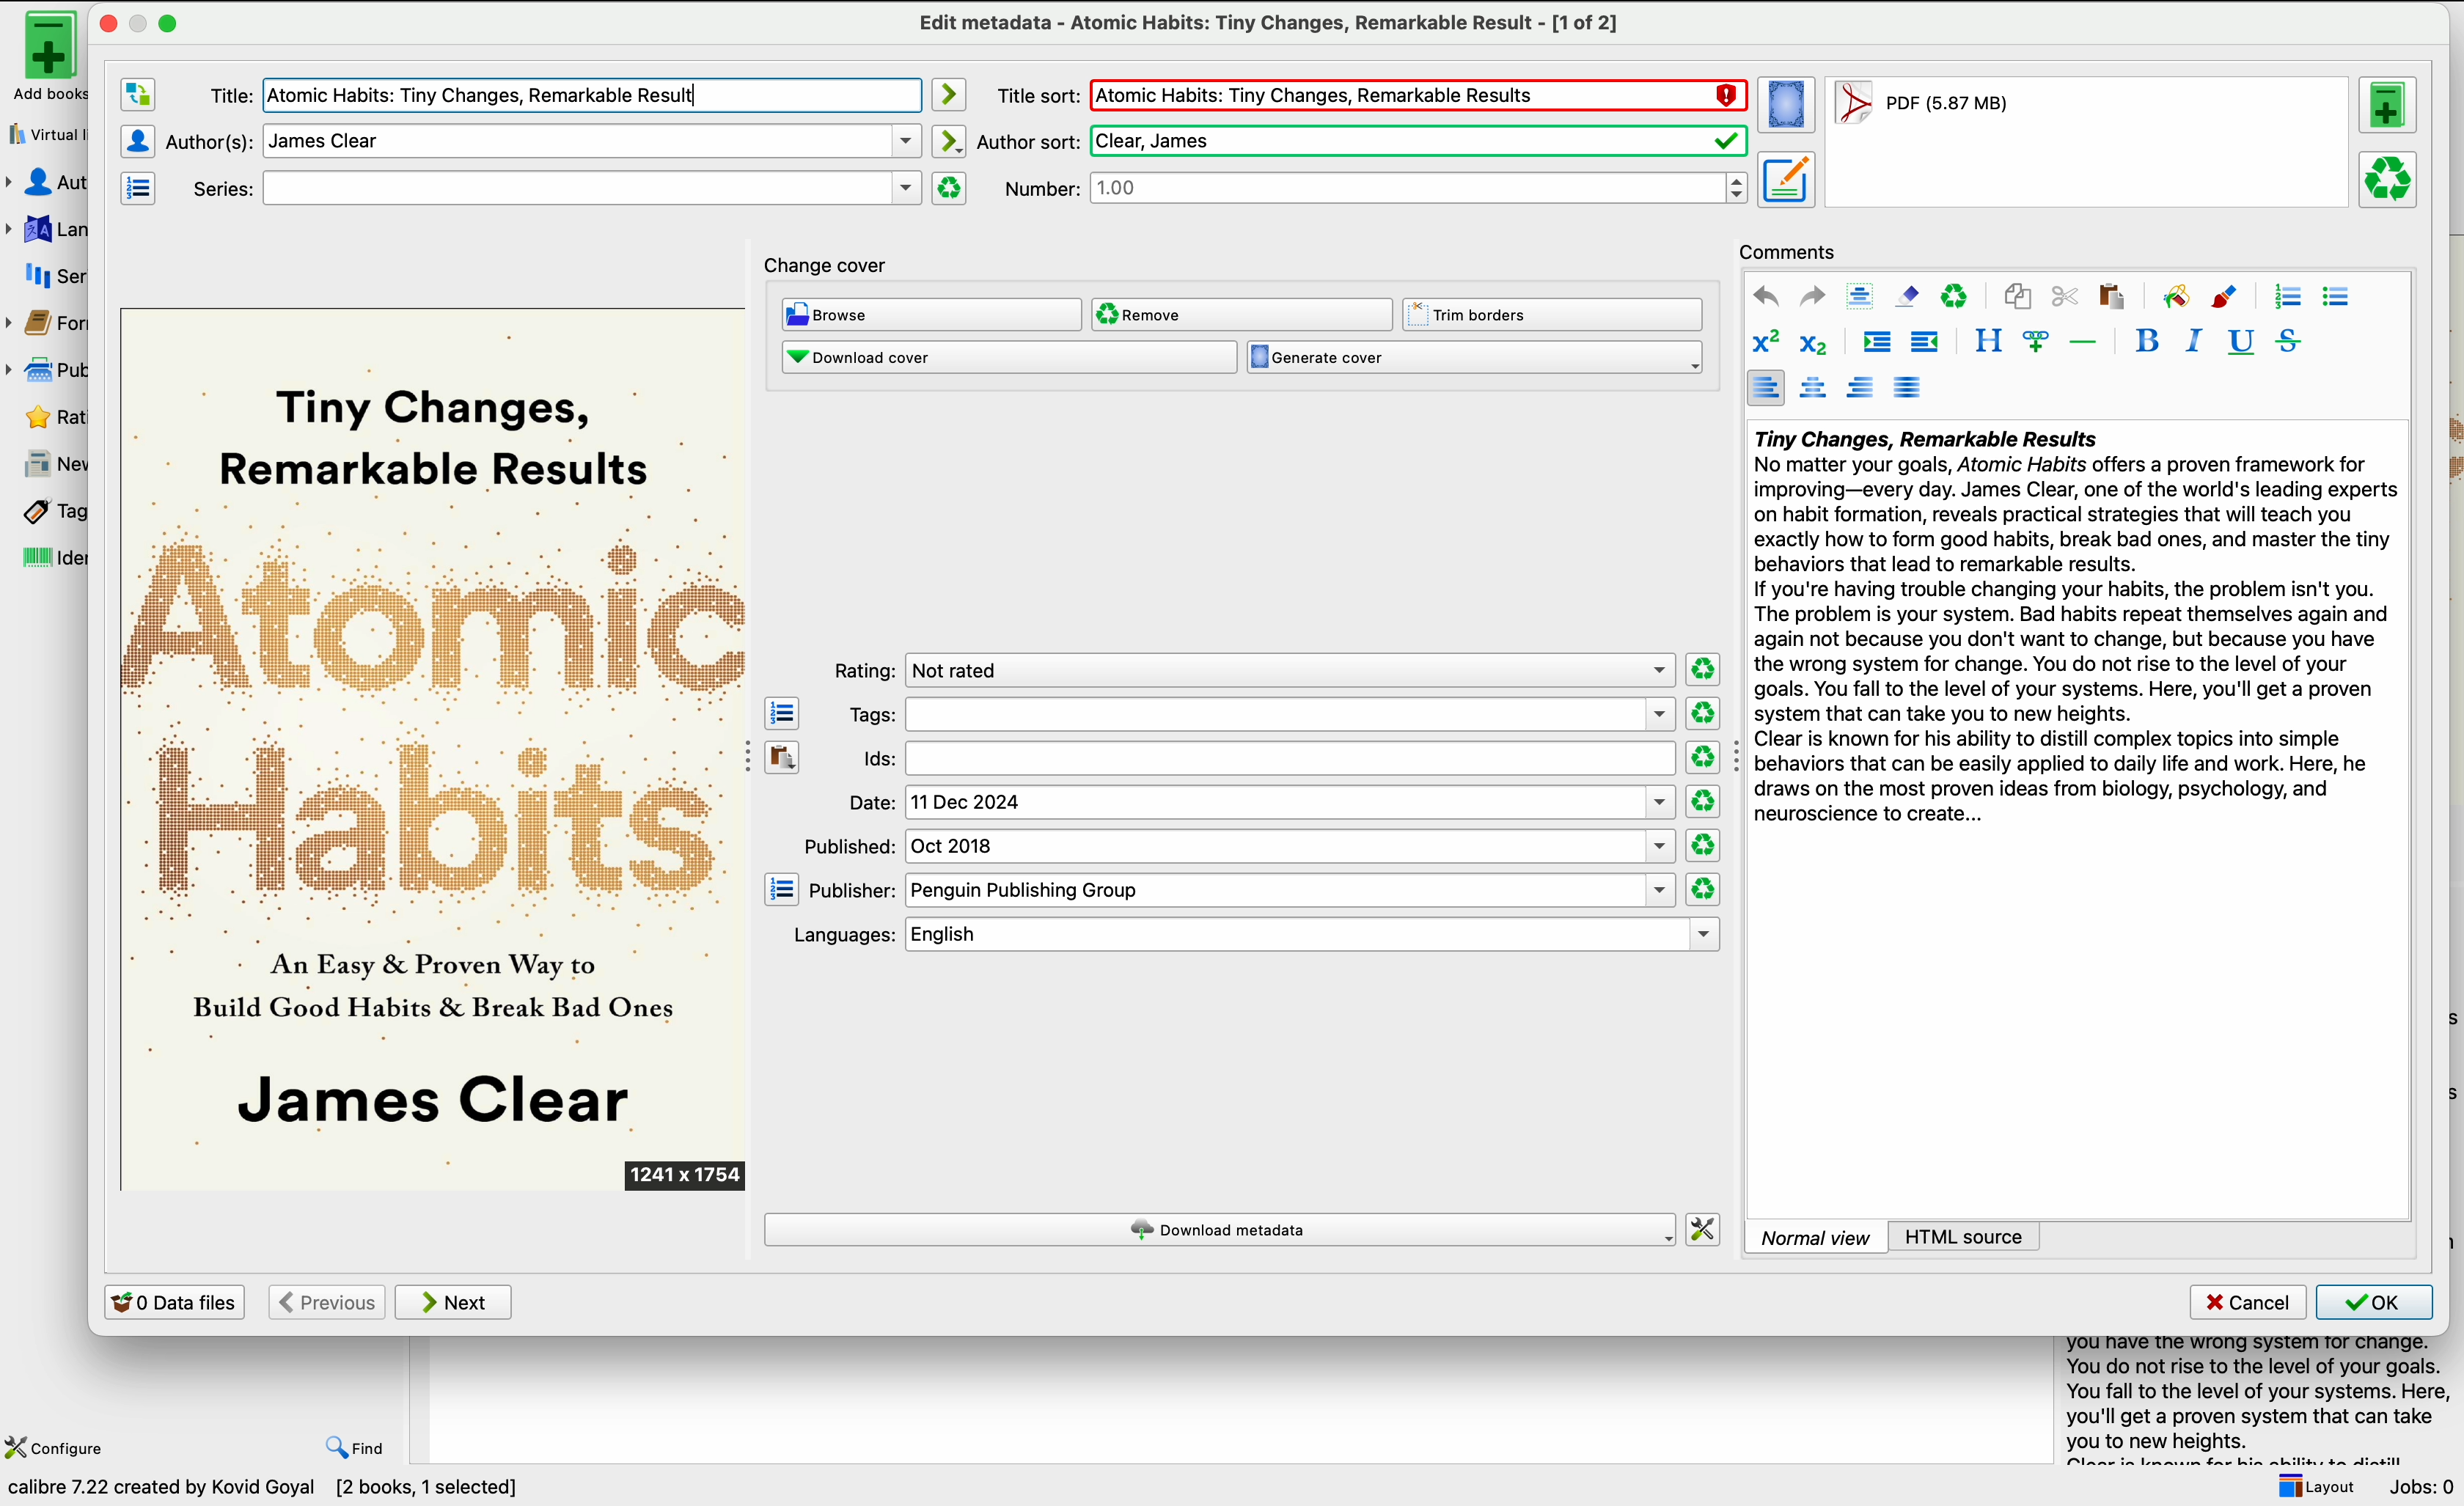 The height and width of the screenshot is (1506, 2464). I want to click on authors, so click(49, 183).